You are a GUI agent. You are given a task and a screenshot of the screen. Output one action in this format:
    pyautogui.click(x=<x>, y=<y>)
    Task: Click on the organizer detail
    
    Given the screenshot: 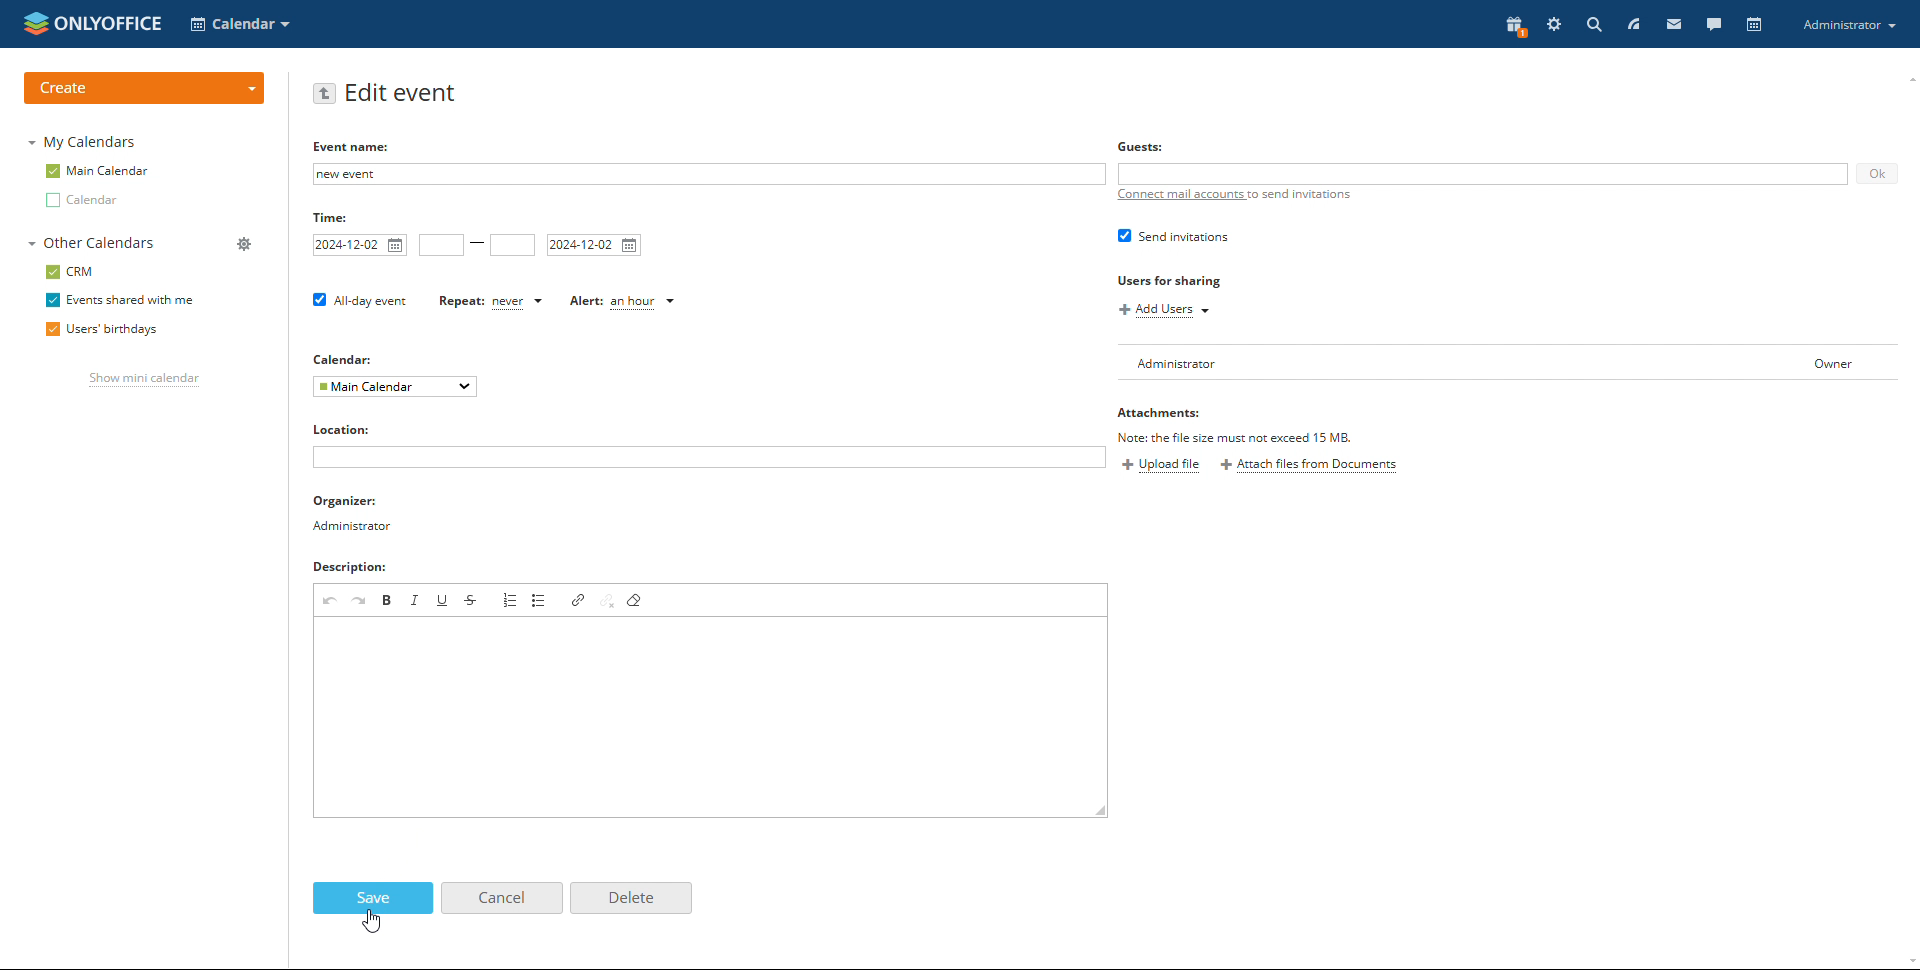 What is the action you would take?
    pyautogui.click(x=352, y=515)
    